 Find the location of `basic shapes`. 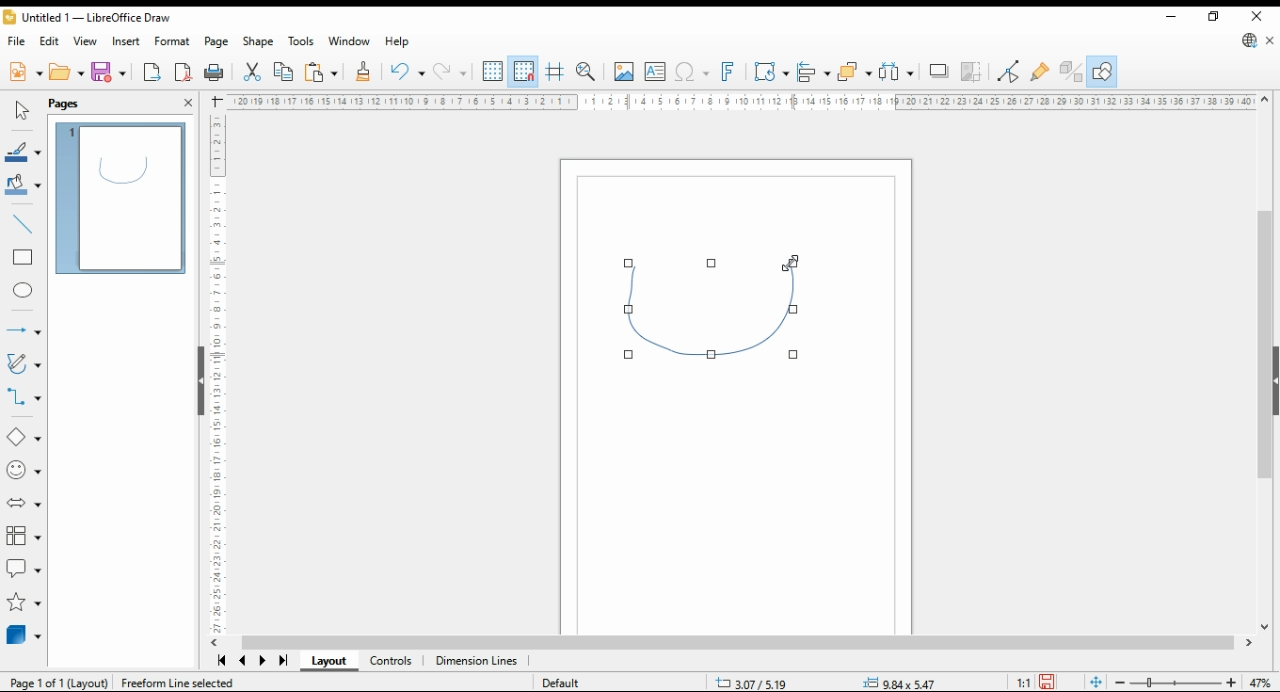

basic shapes is located at coordinates (22, 437).